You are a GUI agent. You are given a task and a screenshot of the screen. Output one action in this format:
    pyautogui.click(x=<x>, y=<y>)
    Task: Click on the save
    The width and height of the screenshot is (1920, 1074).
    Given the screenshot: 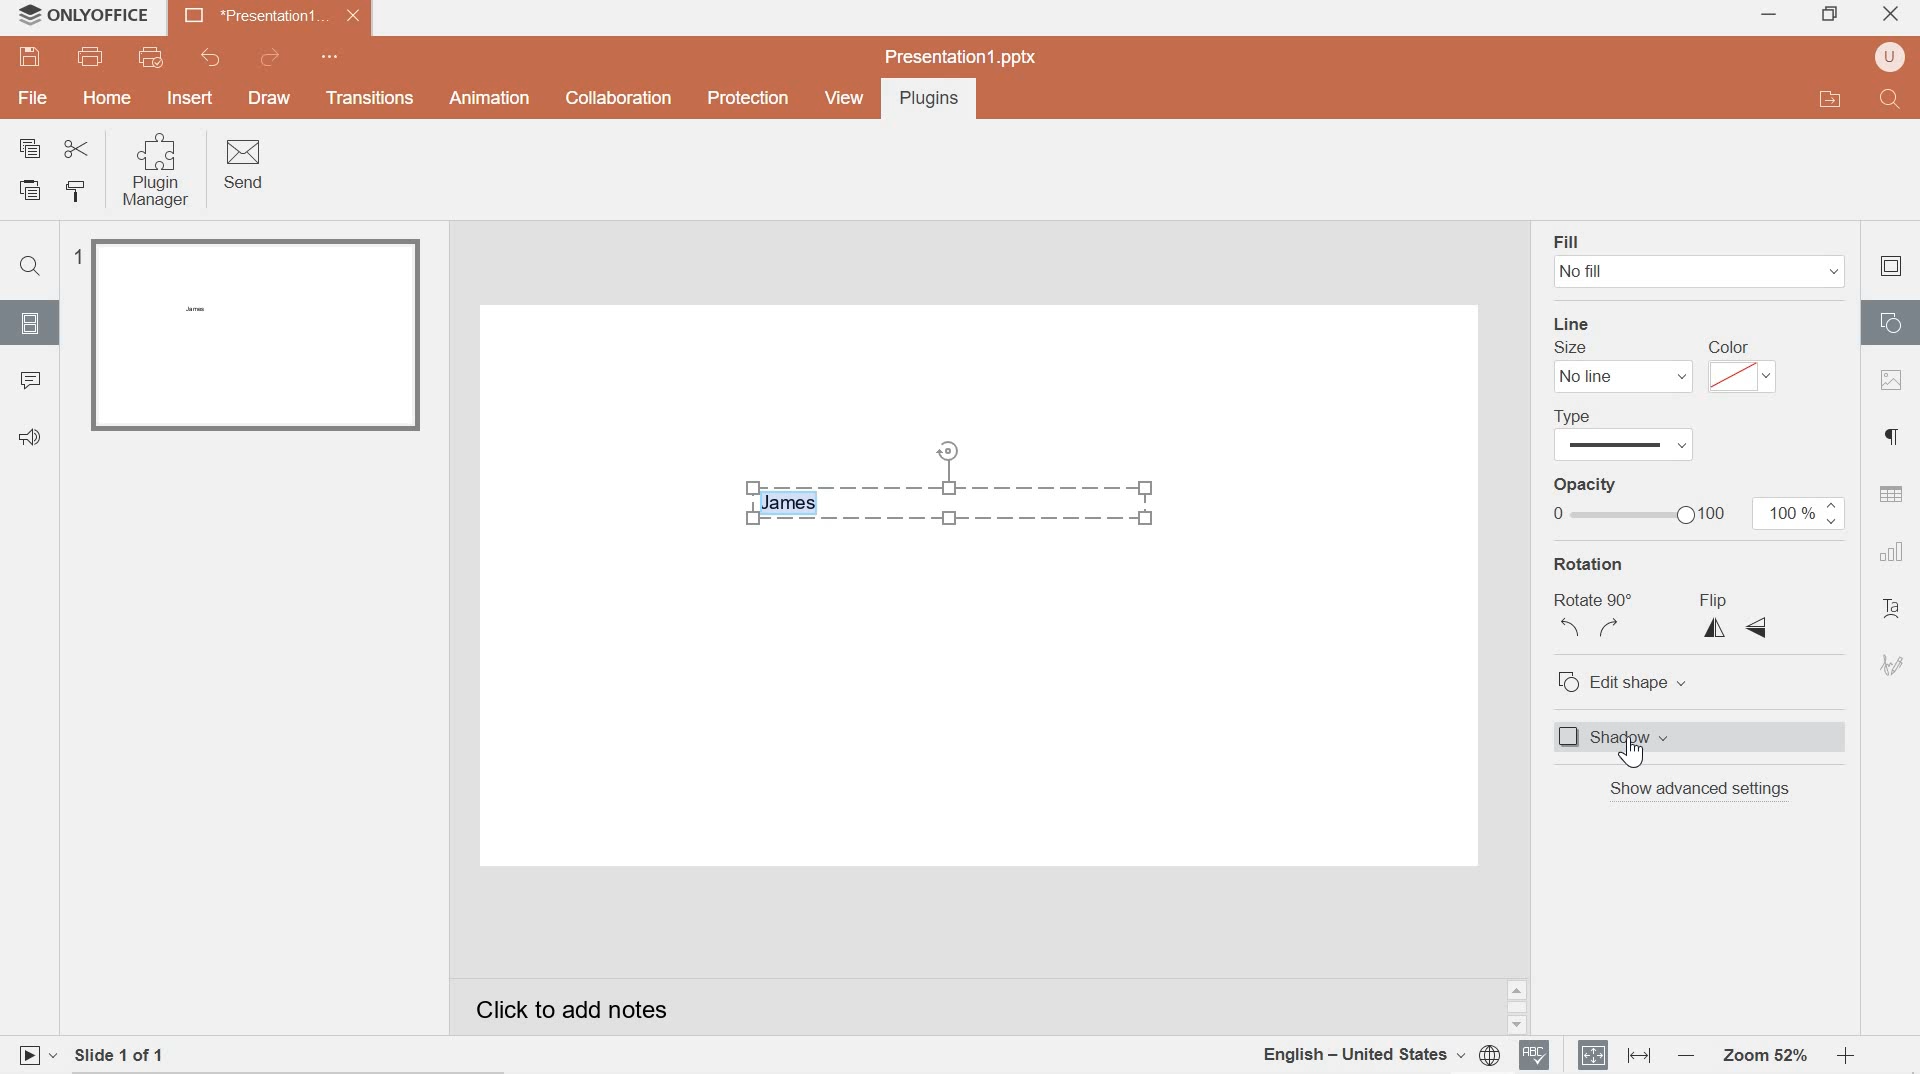 What is the action you would take?
    pyautogui.click(x=32, y=57)
    